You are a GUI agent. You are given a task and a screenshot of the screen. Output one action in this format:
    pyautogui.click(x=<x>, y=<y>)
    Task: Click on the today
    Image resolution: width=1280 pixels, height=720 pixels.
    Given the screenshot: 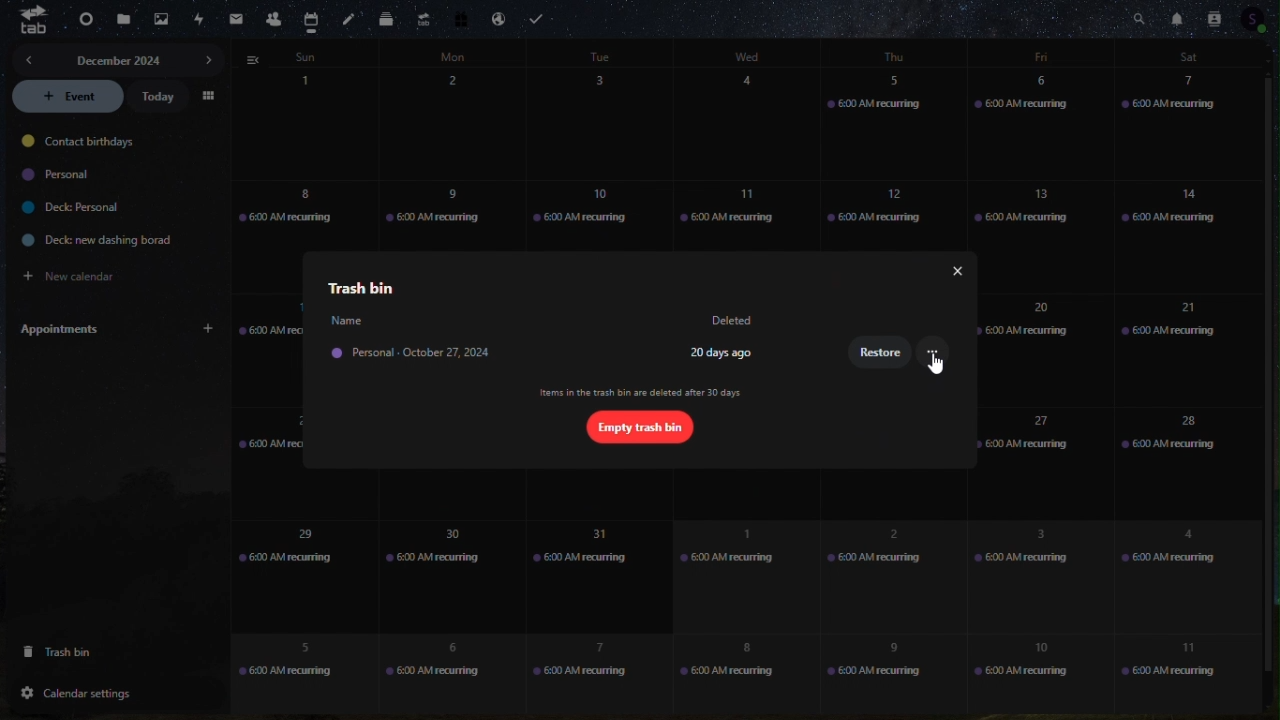 What is the action you would take?
    pyautogui.click(x=161, y=97)
    